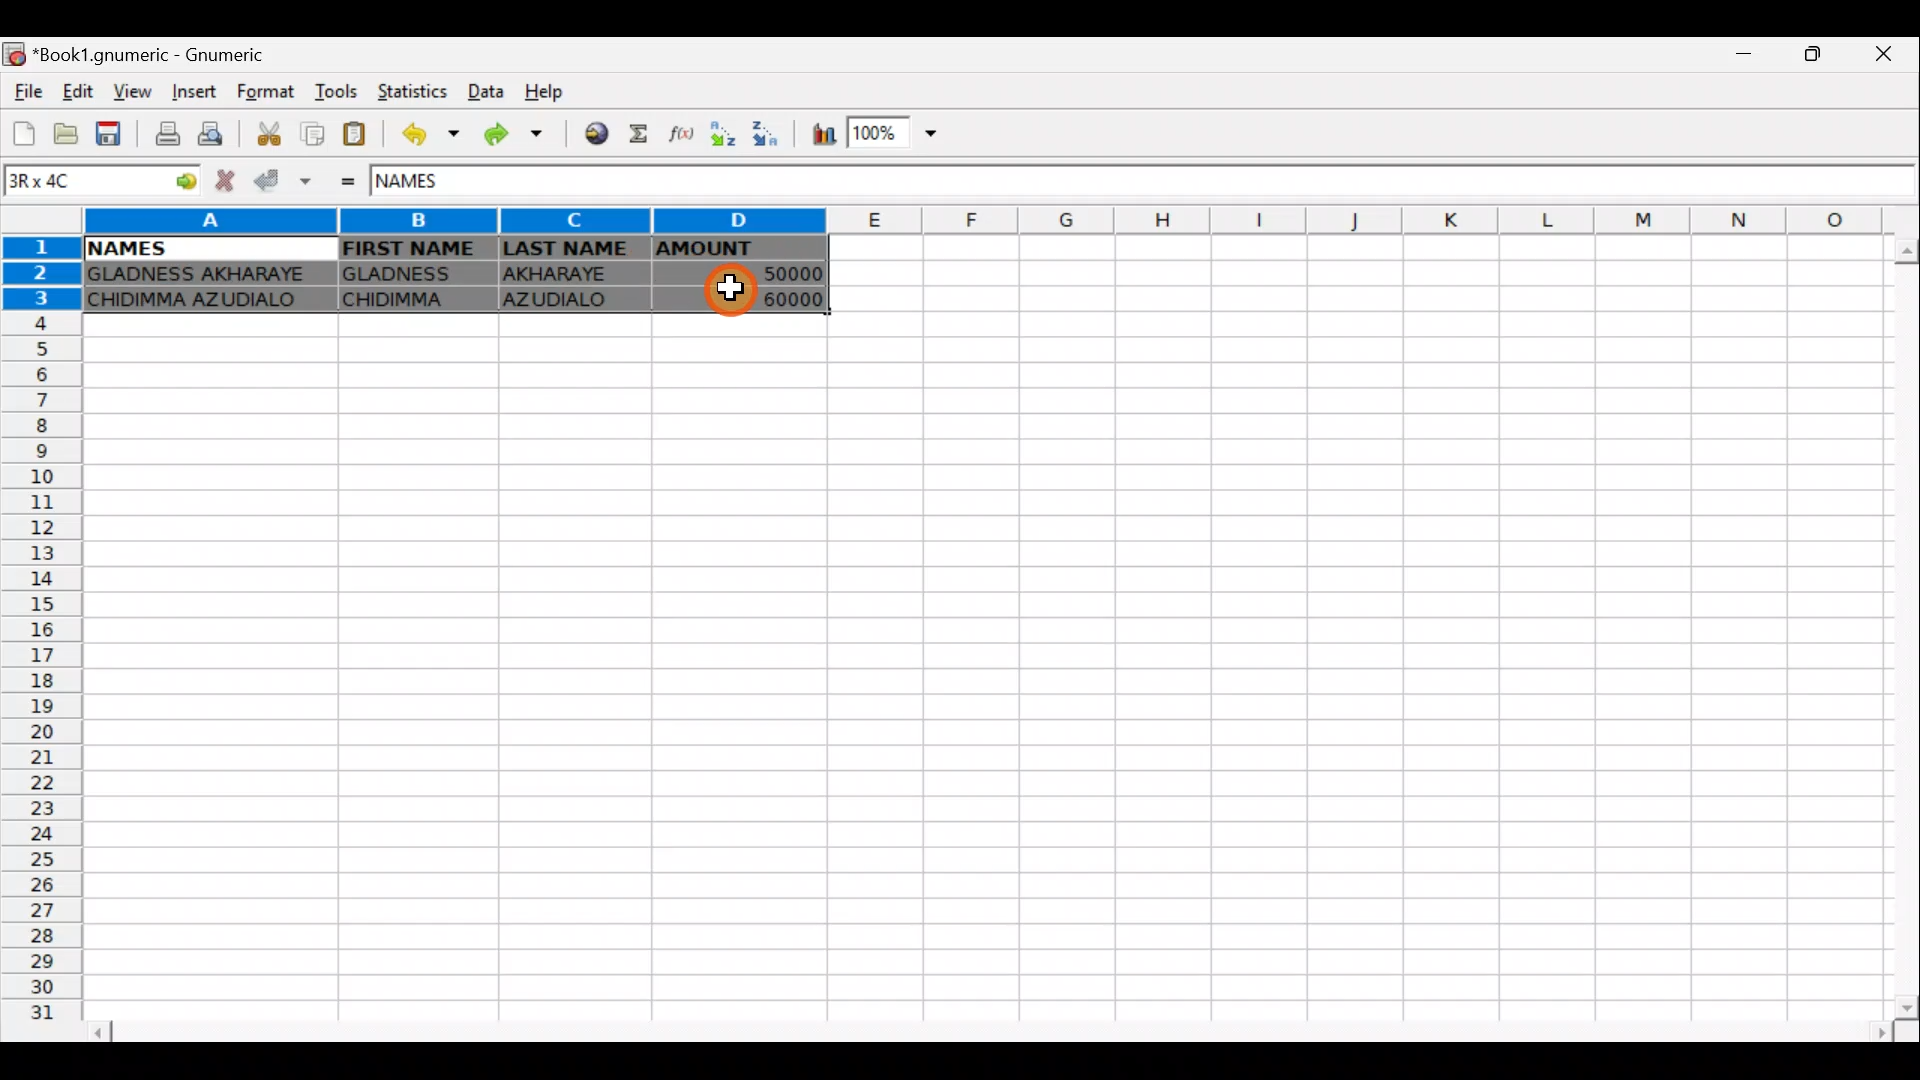 This screenshot has width=1920, height=1080. What do you see at coordinates (558, 87) in the screenshot?
I see `Help` at bounding box center [558, 87].